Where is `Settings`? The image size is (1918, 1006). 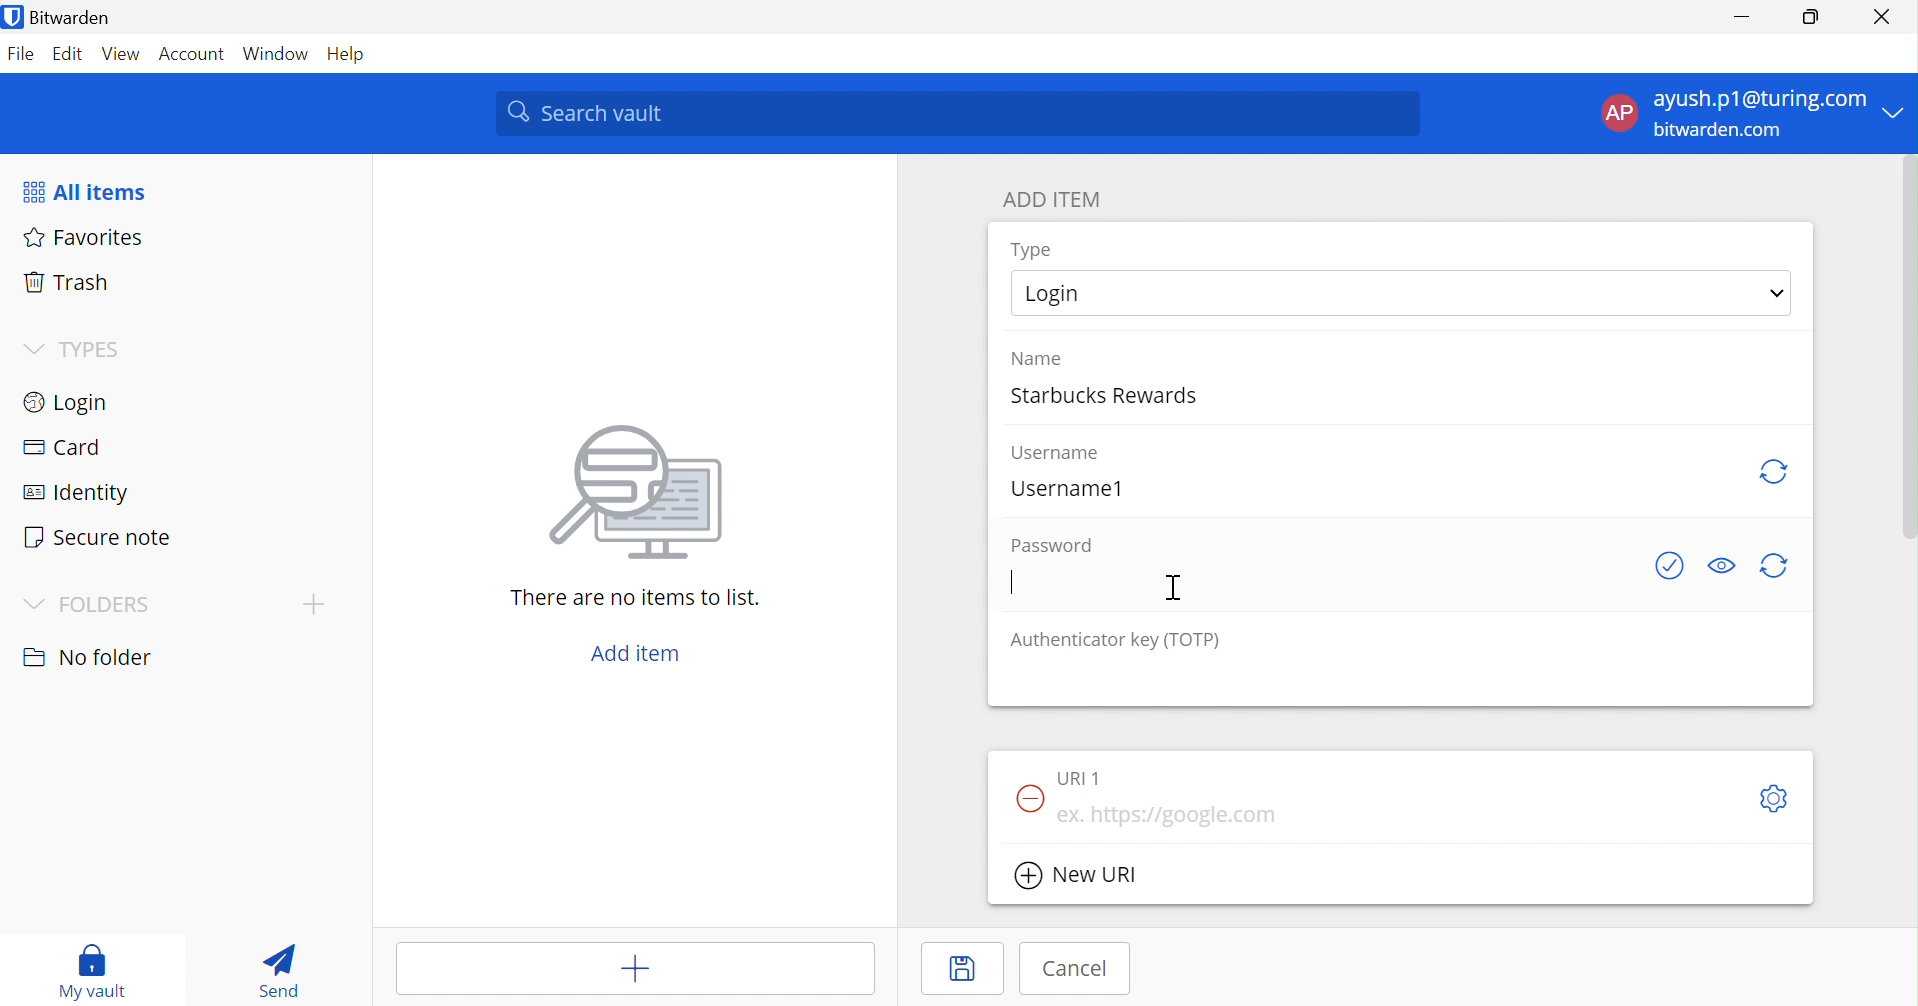
Settings is located at coordinates (1775, 798).